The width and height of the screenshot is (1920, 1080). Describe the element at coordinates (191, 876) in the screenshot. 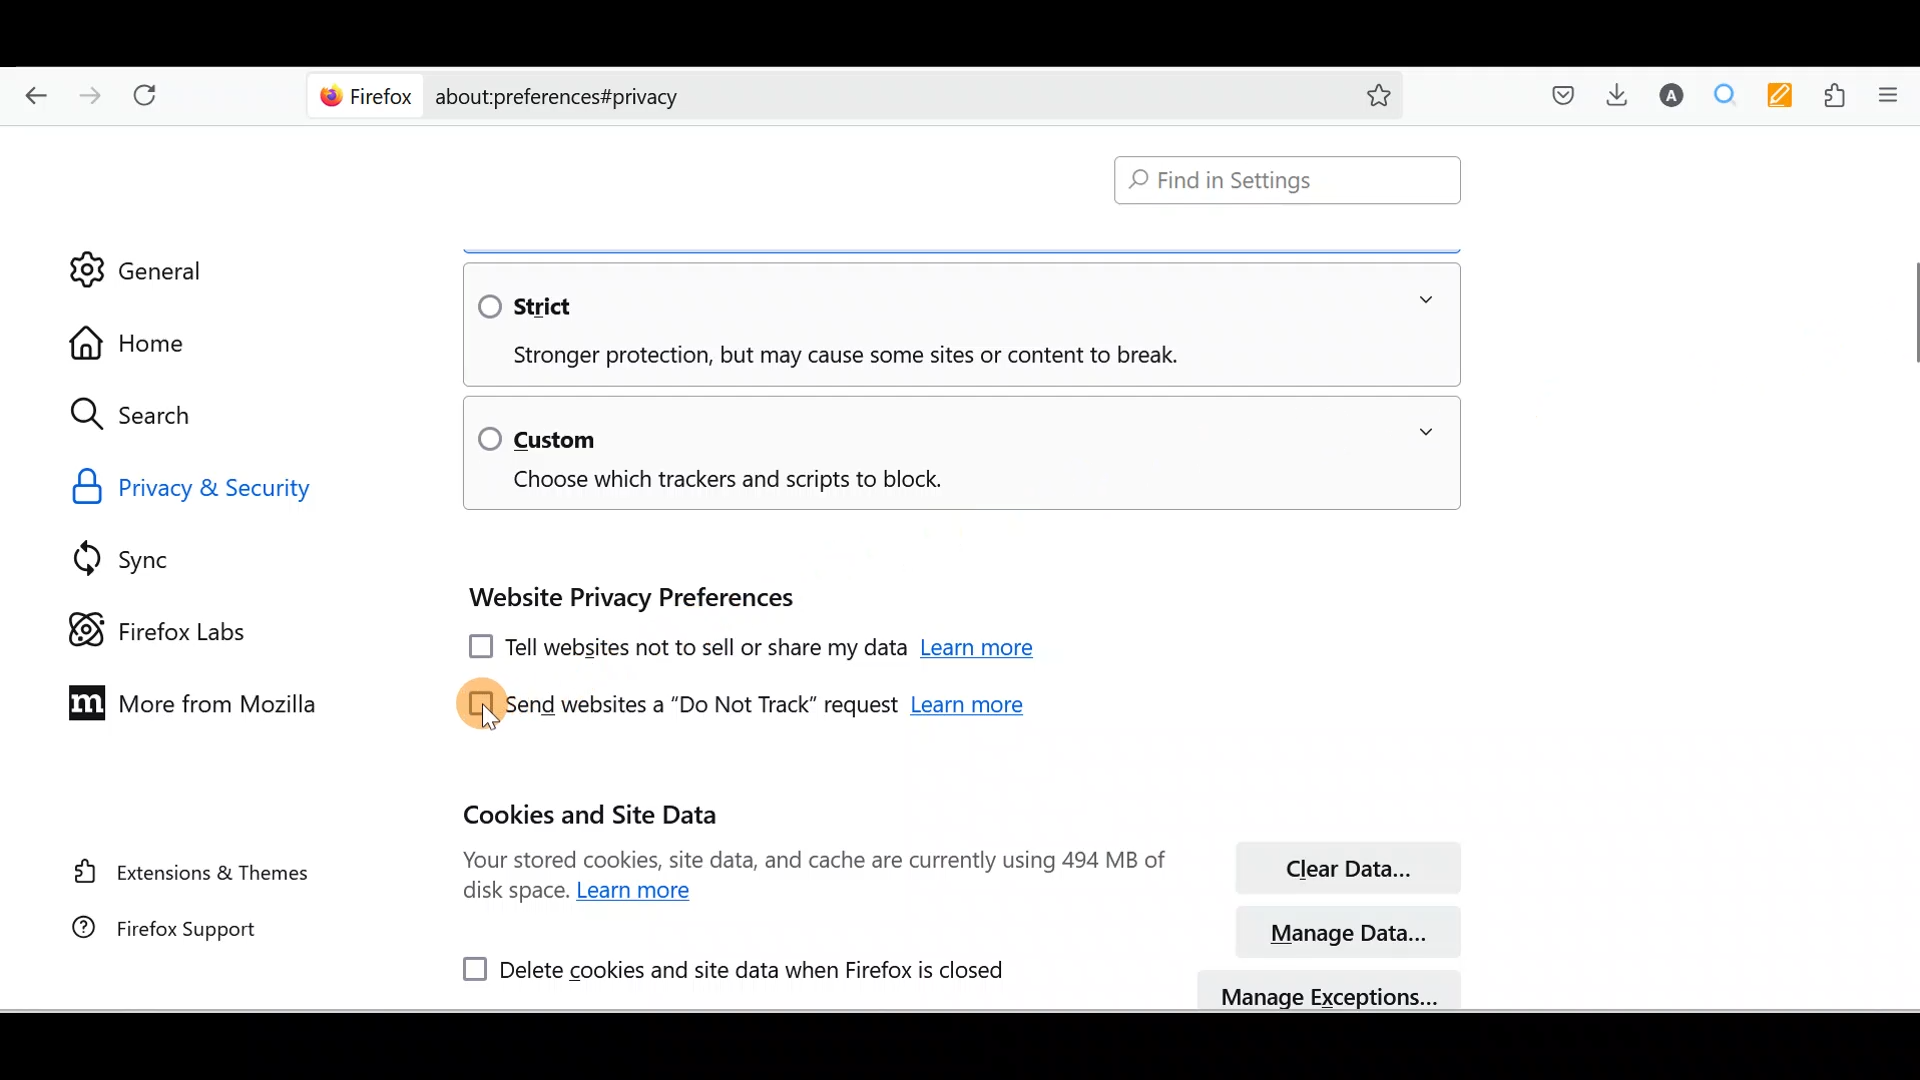

I see `Extension & themes` at that location.